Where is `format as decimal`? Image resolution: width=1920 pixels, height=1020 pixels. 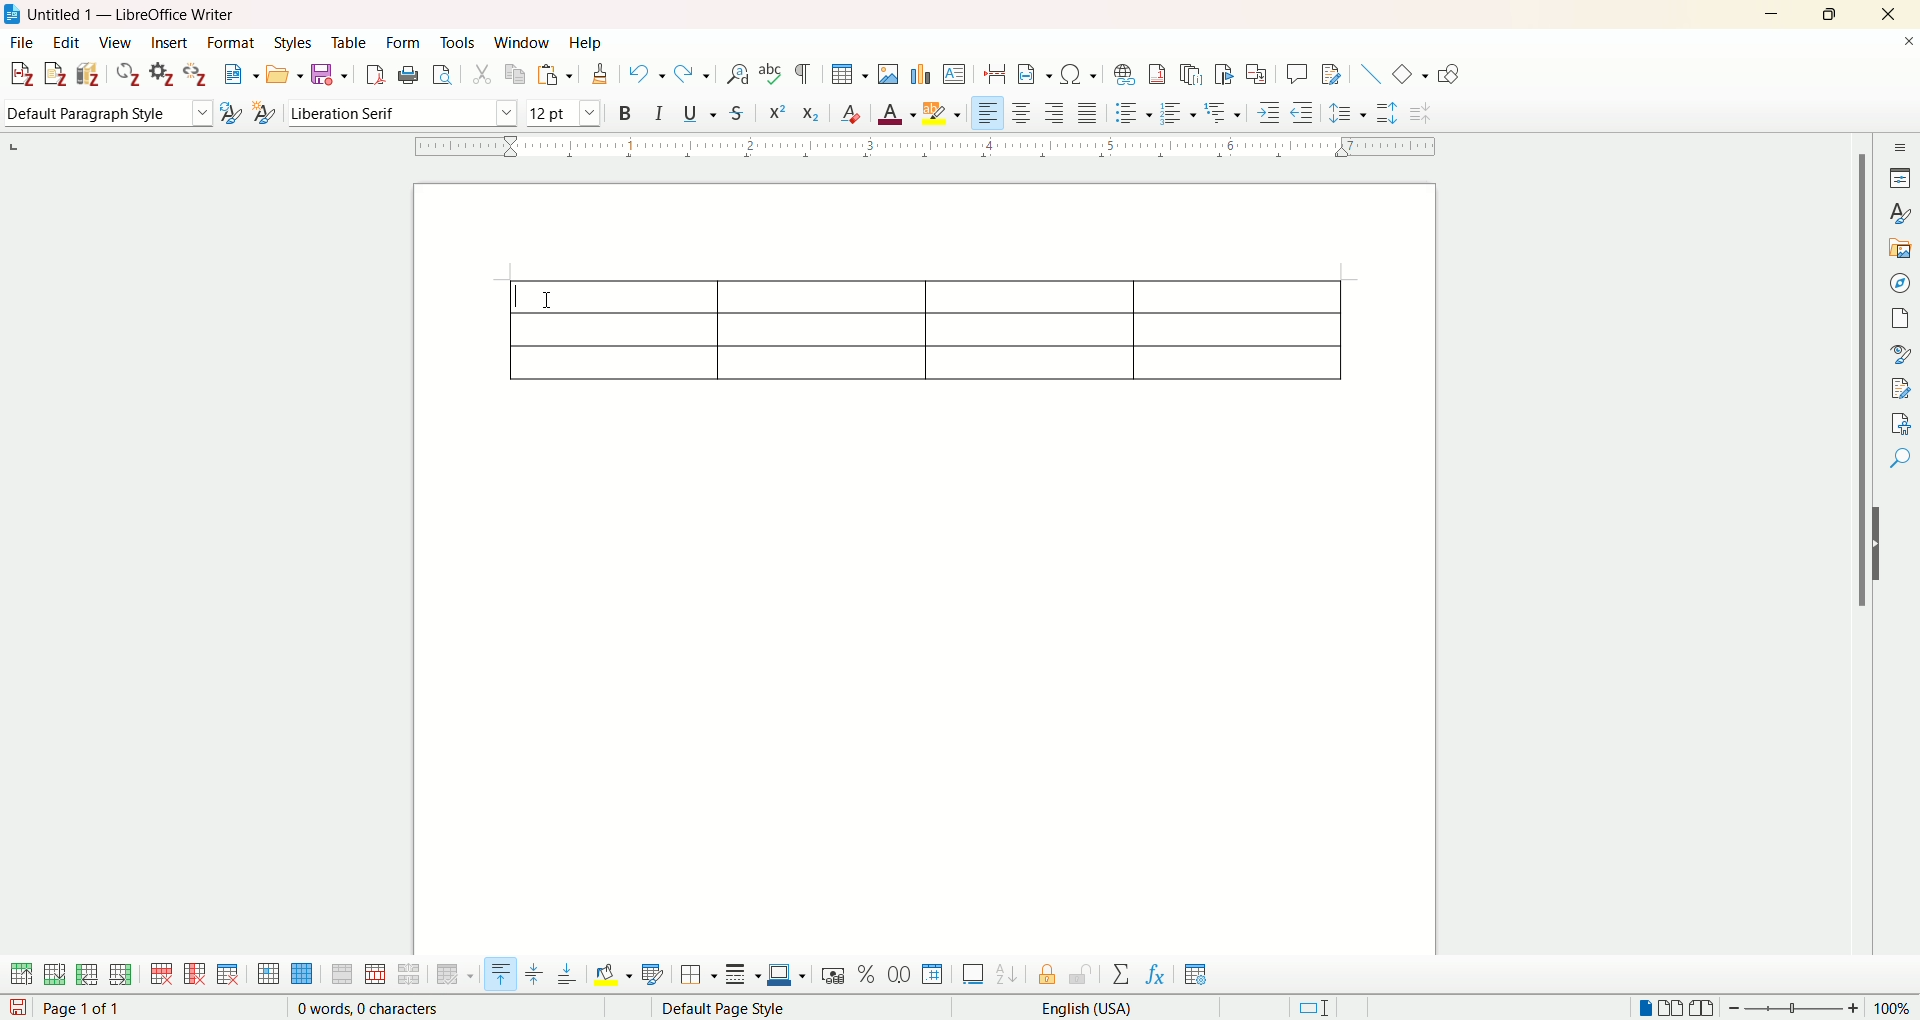
format as decimal is located at coordinates (904, 975).